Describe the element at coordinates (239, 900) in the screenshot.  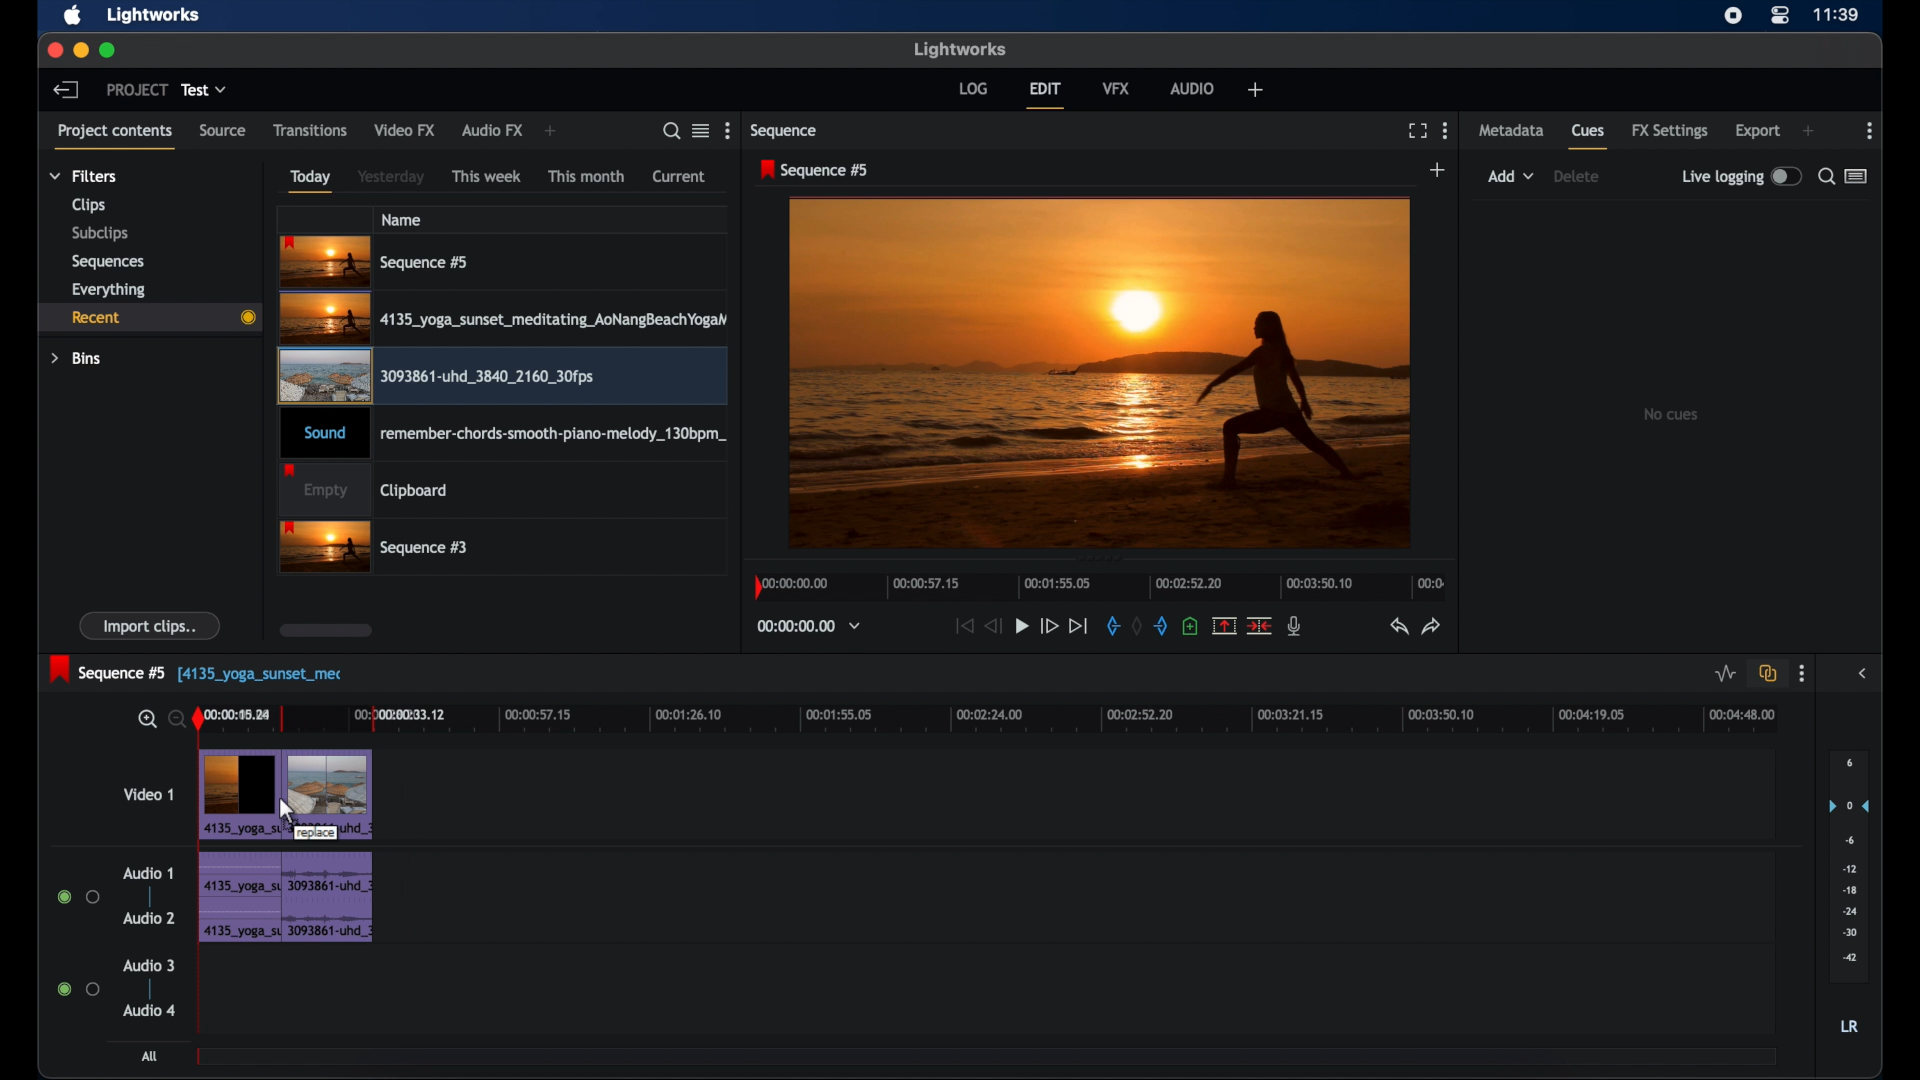
I see `audio clip` at that location.